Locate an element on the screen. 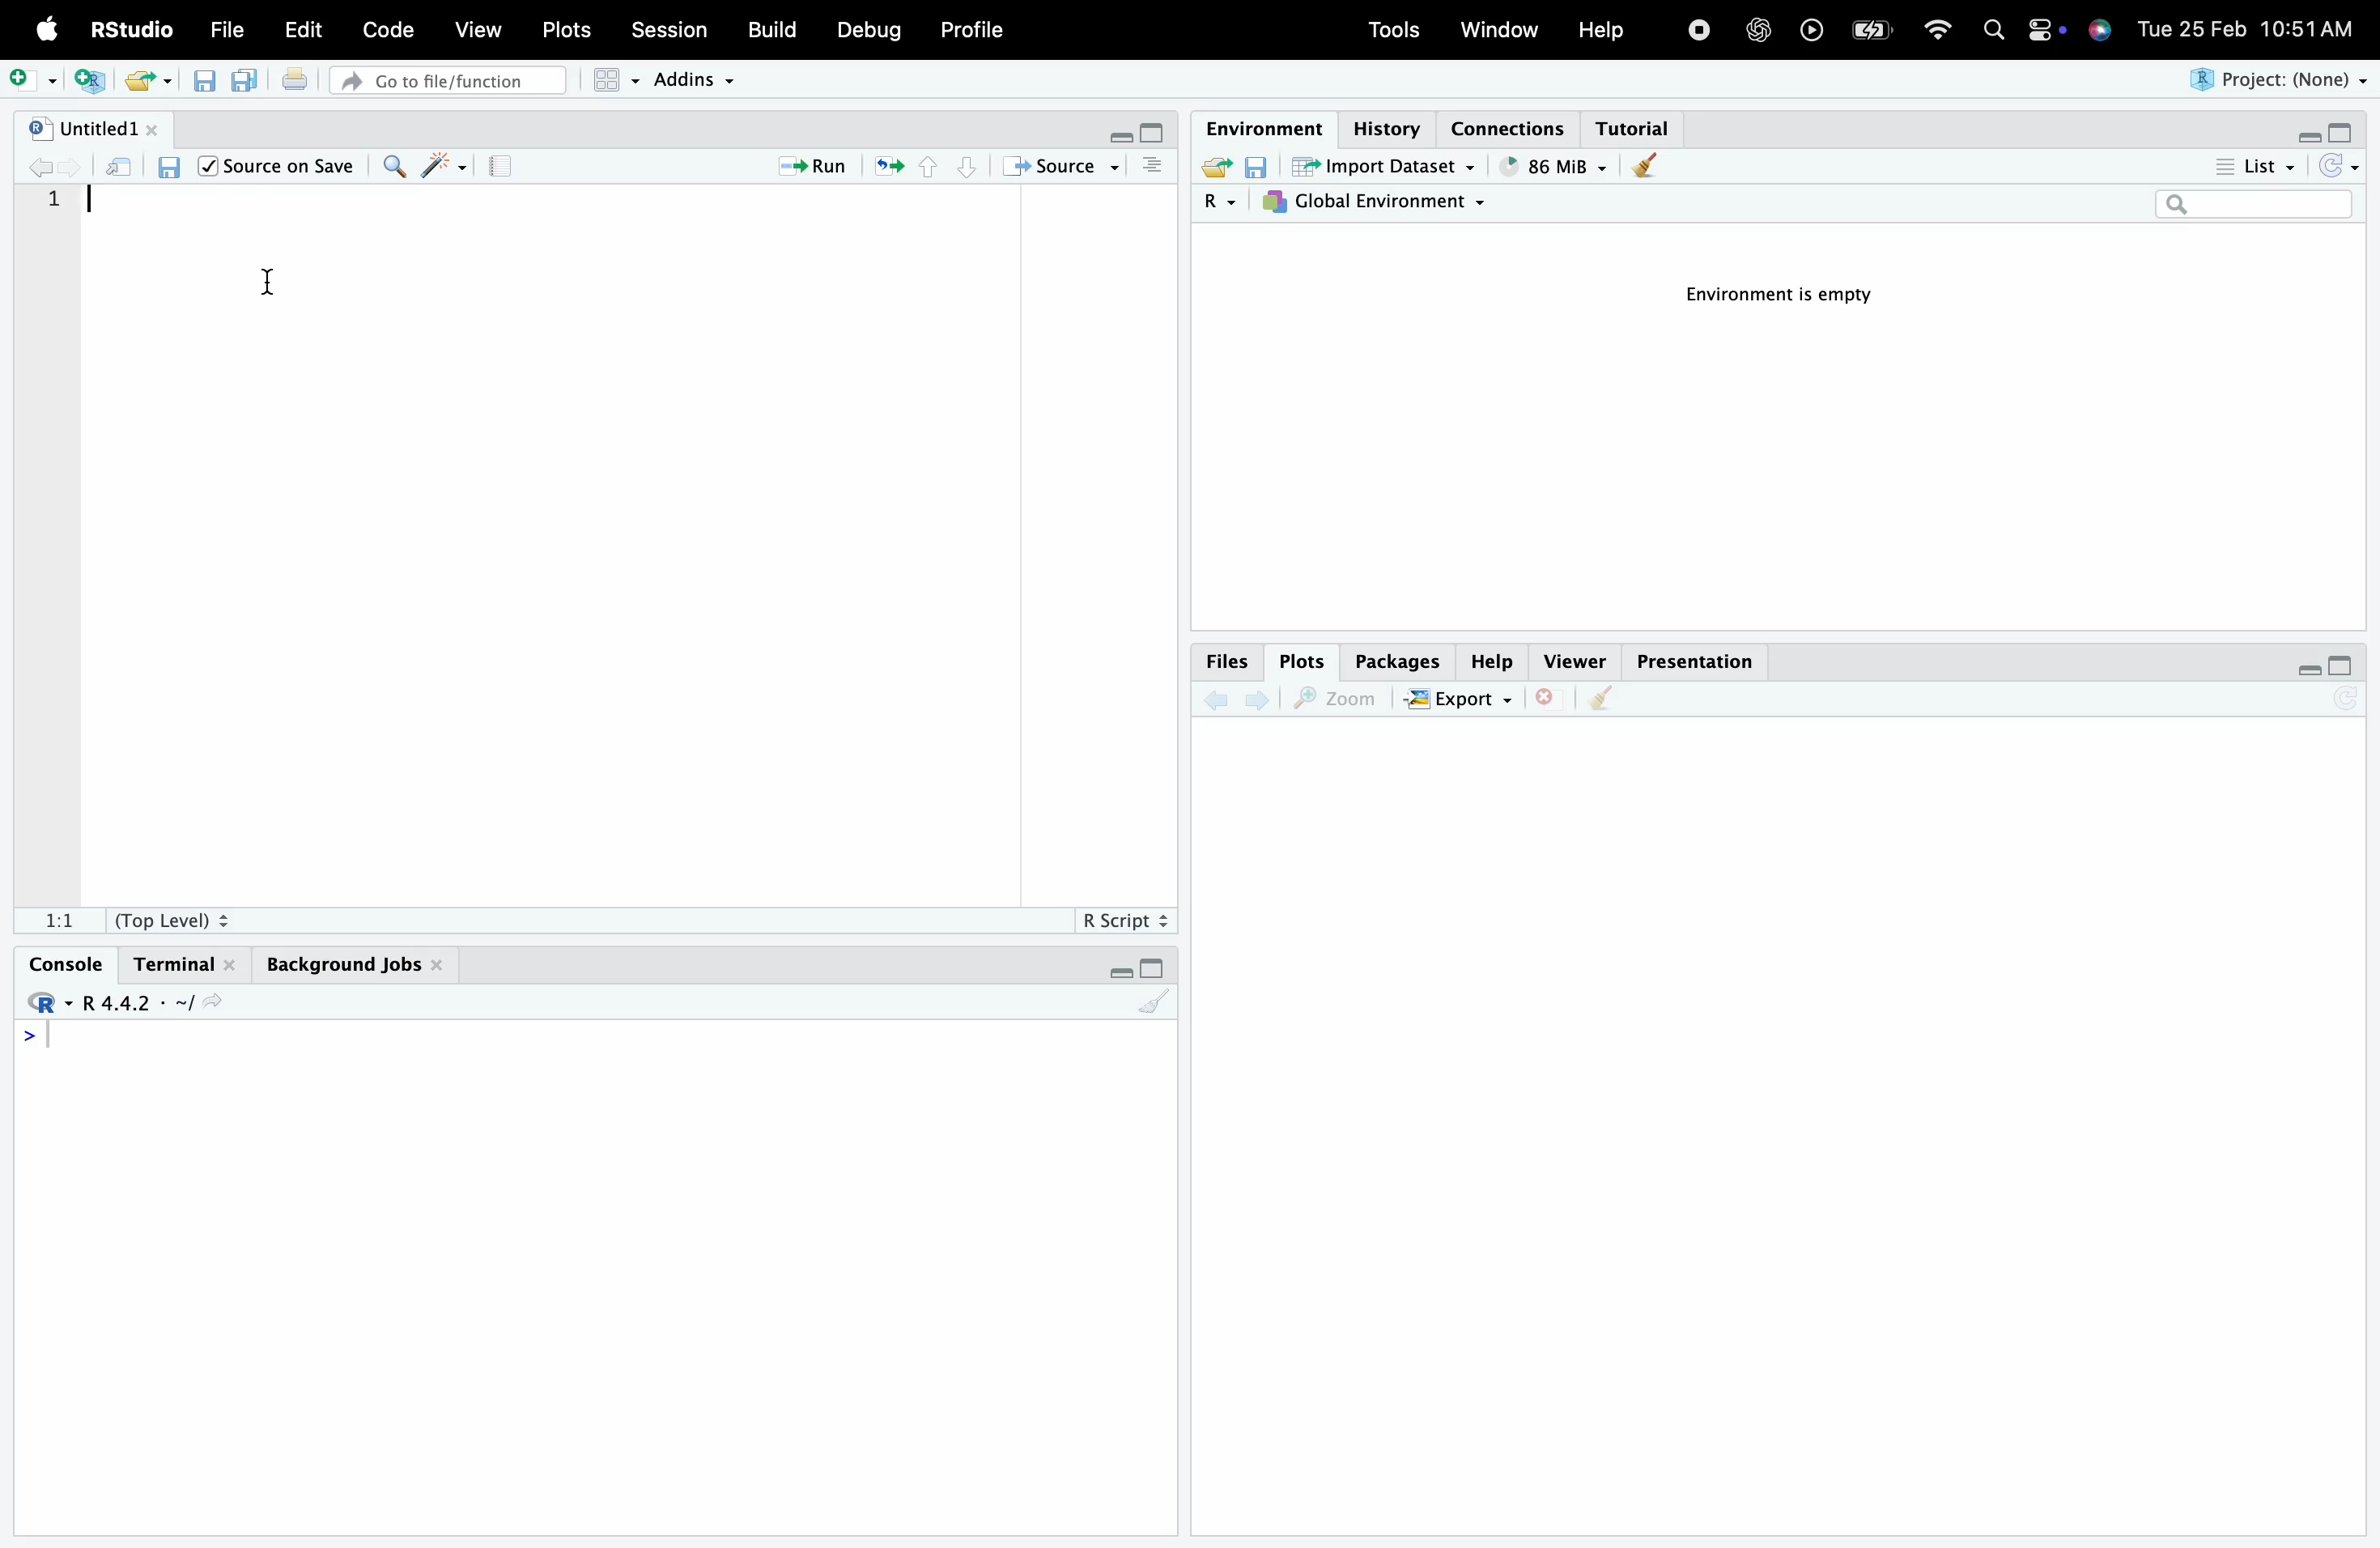 This screenshot has width=2380, height=1548. Run is located at coordinates (814, 166).